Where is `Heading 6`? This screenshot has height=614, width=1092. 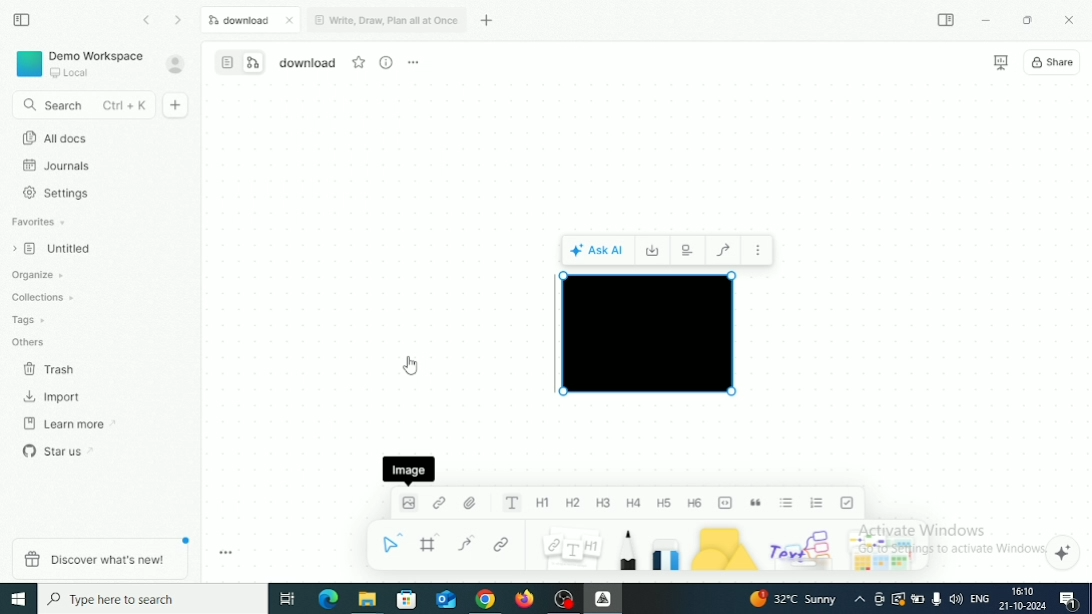
Heading 6 is located at coordinates (696, 502).